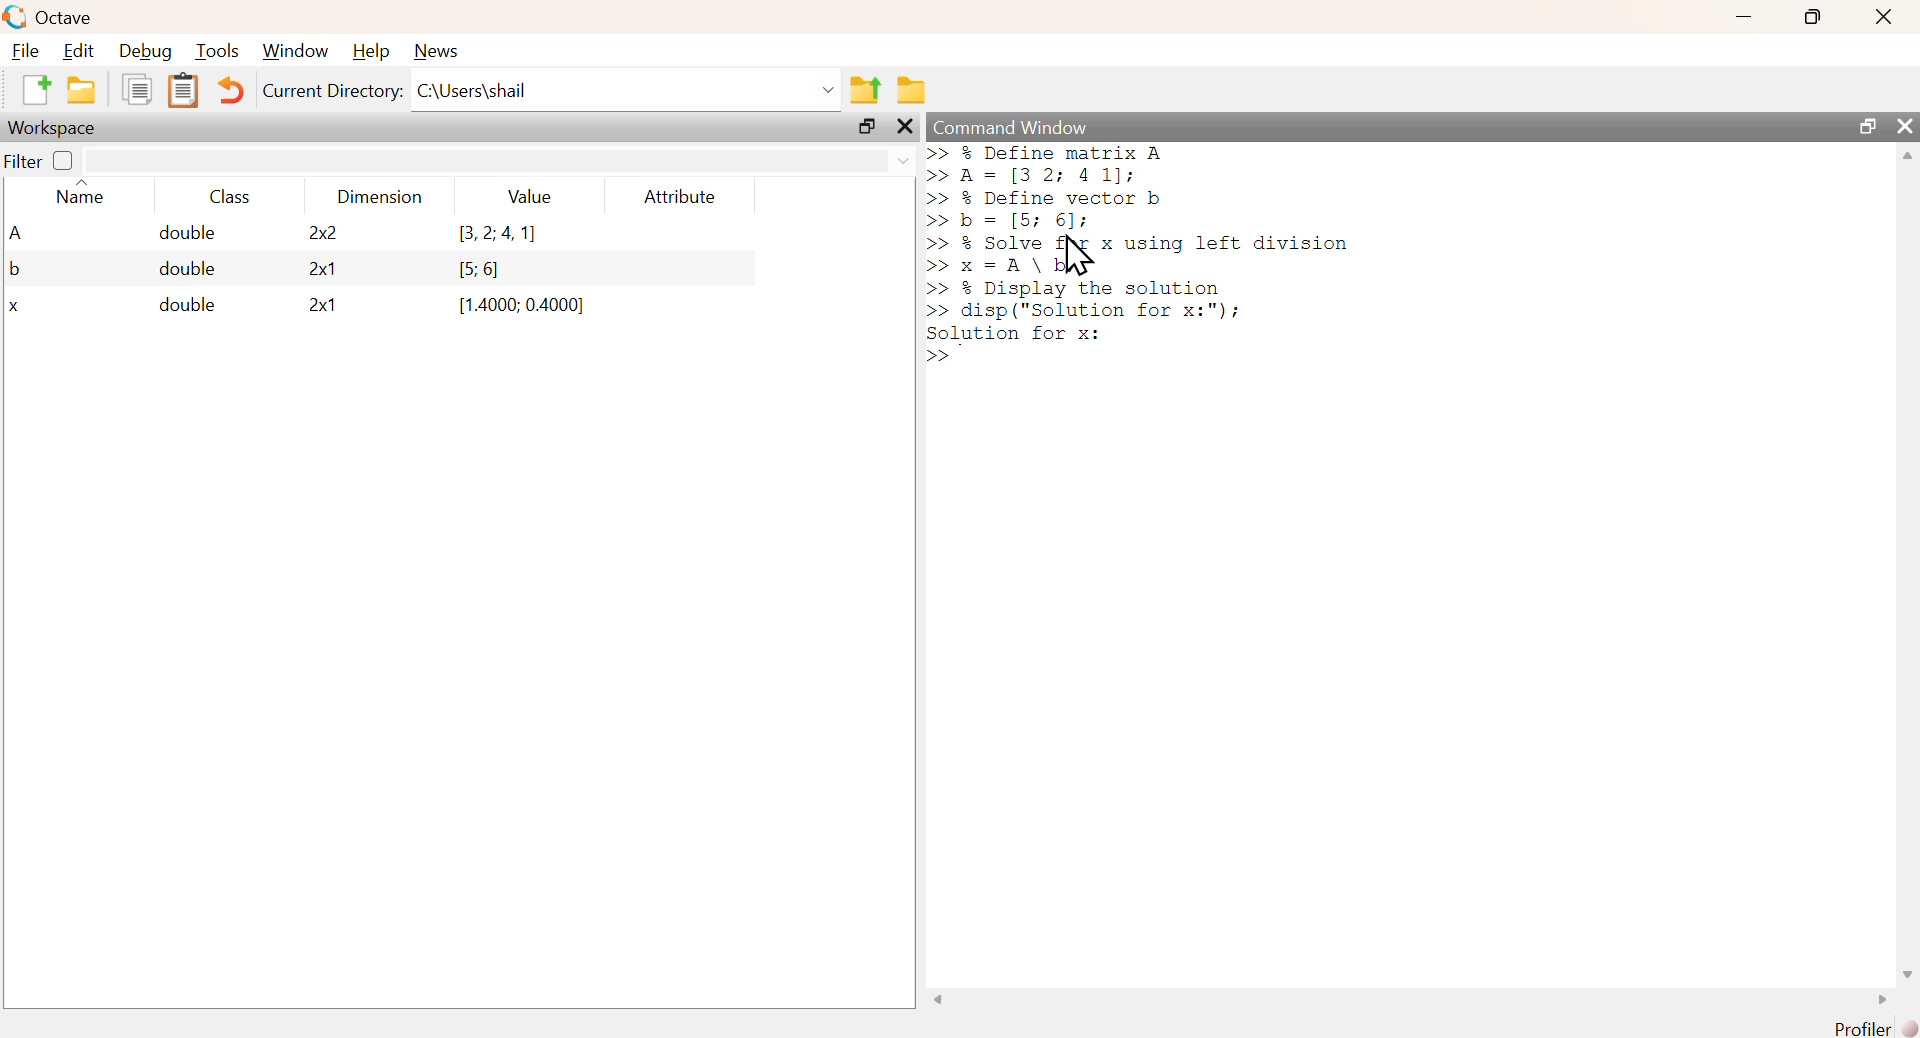 This screenshot has height=1038, width=1920. Describe the element at coordinates (187, 93) in the screenshot. I see `paste` at that location.